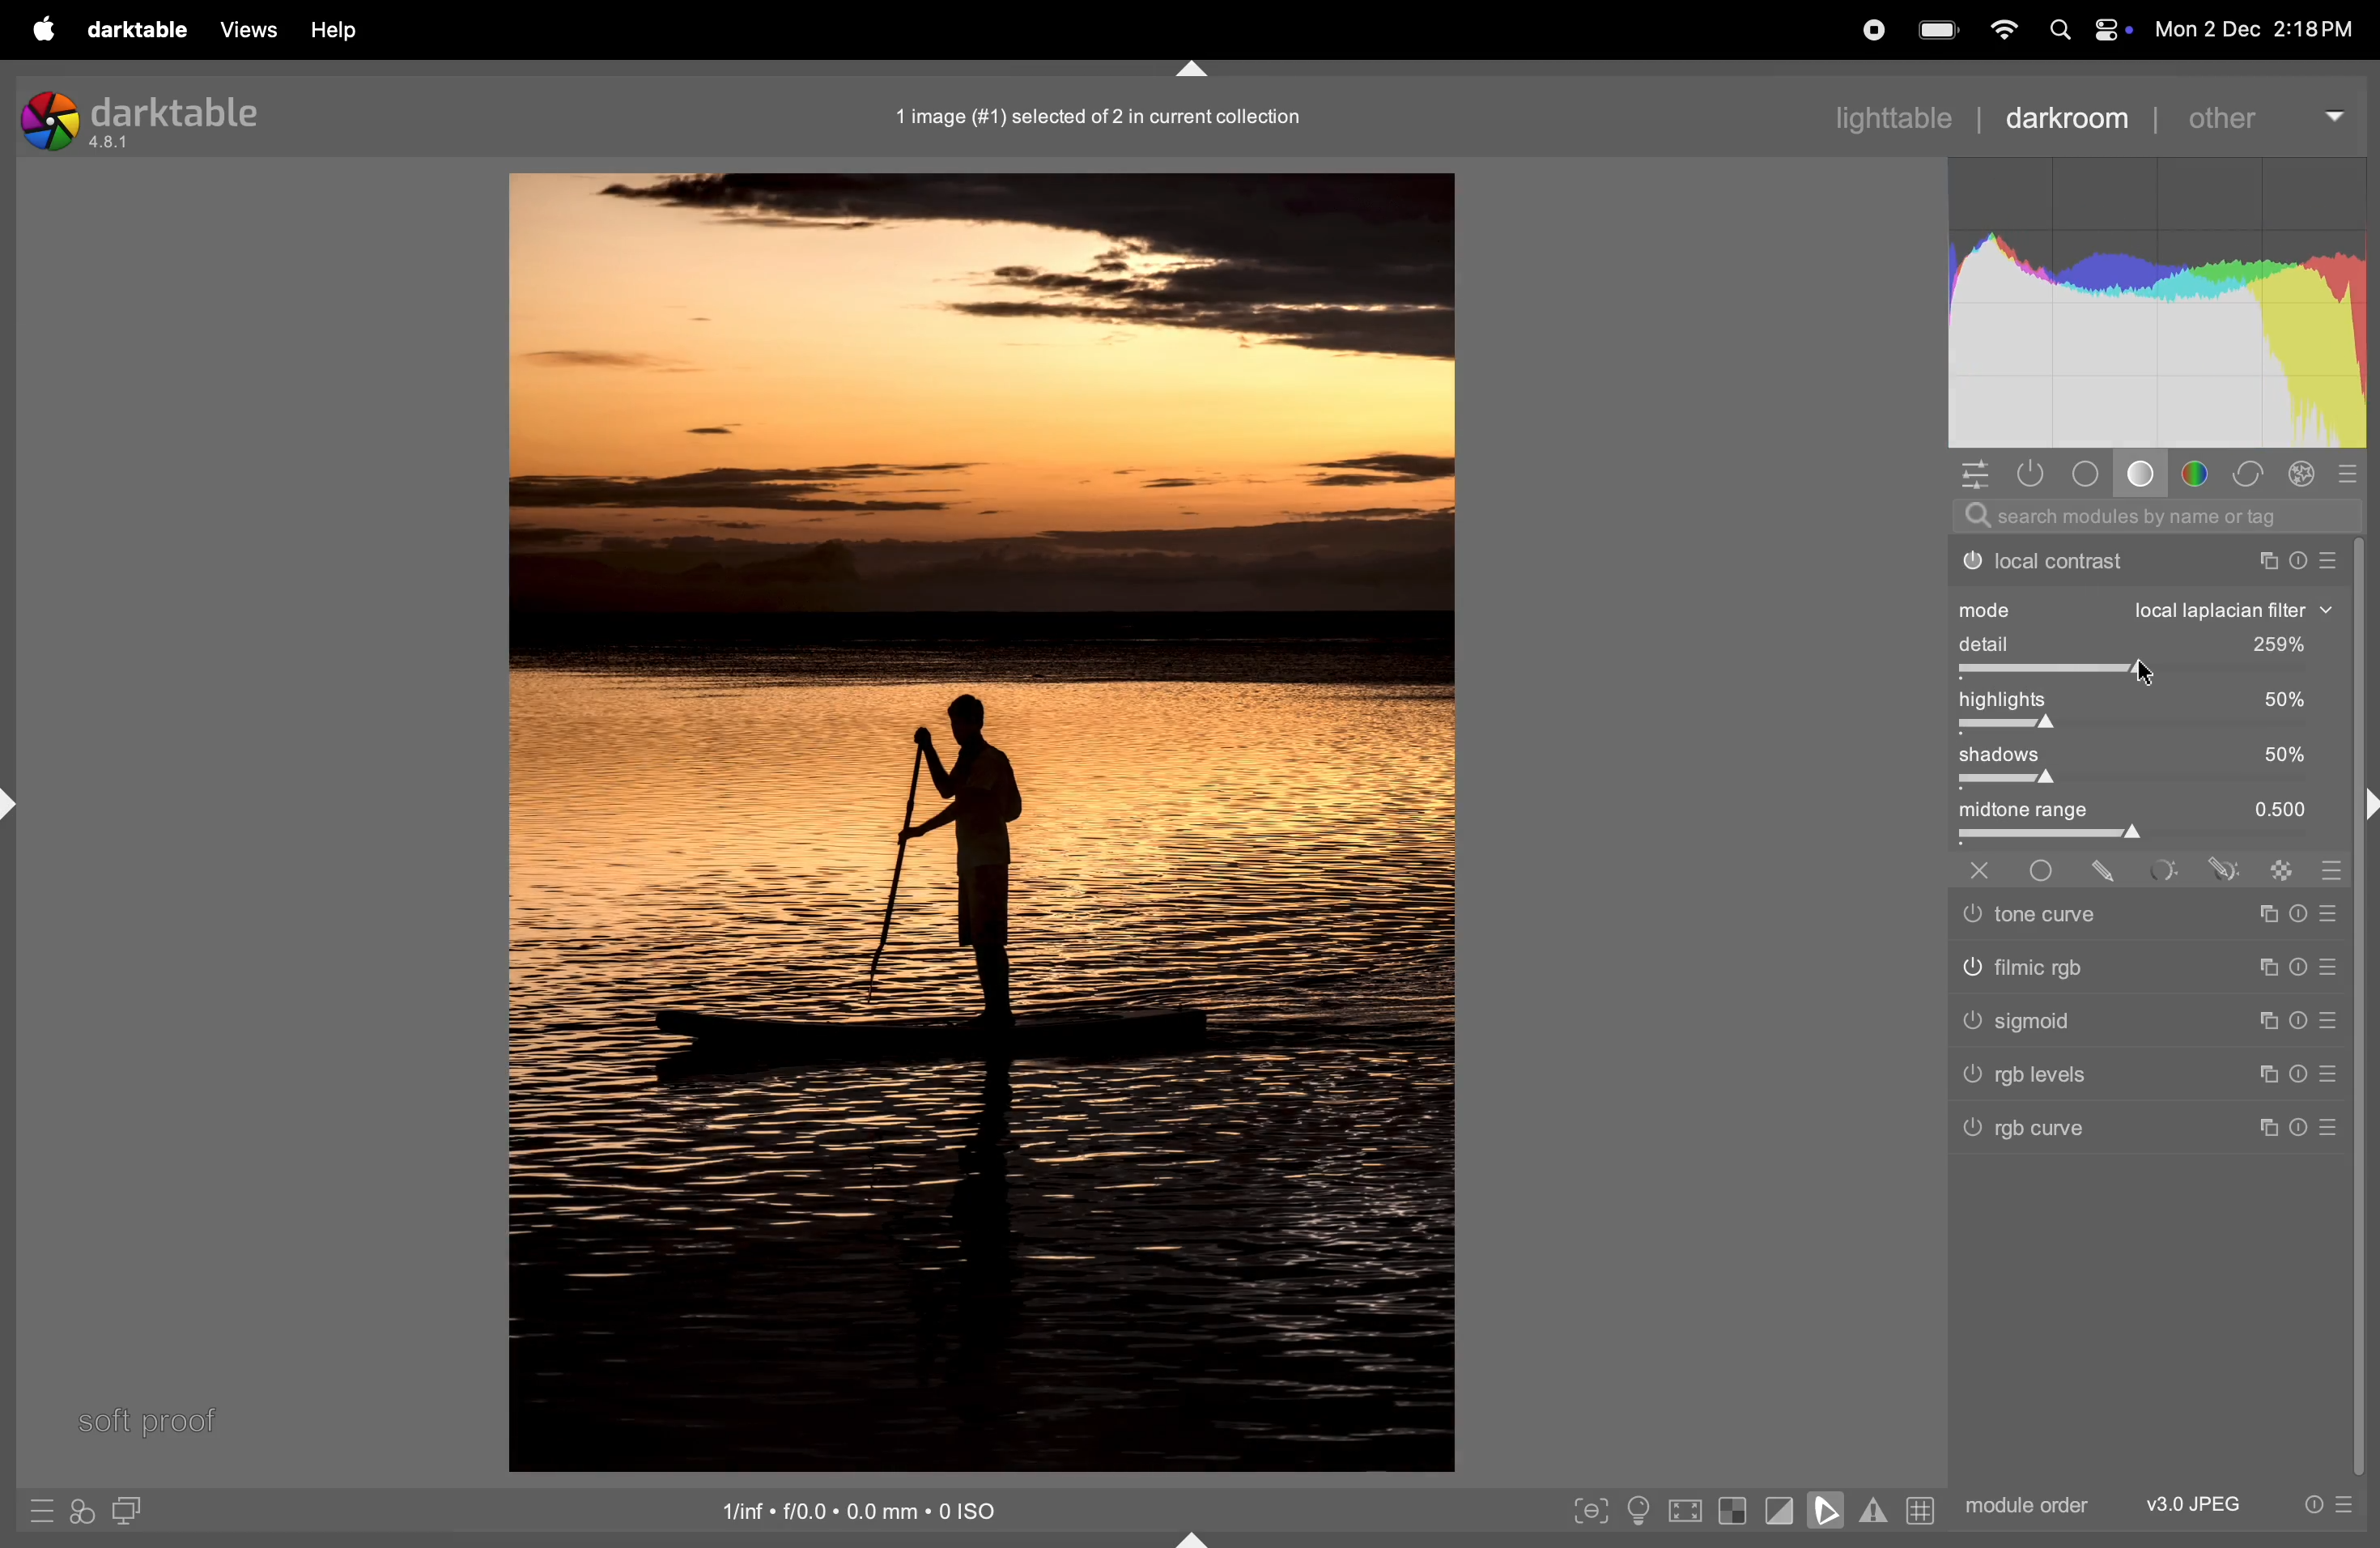 This screenshot has width=2380, height=1548. Describe the element at coordinates (42, 28) in the screenshot. I see `apple menu` at that location.